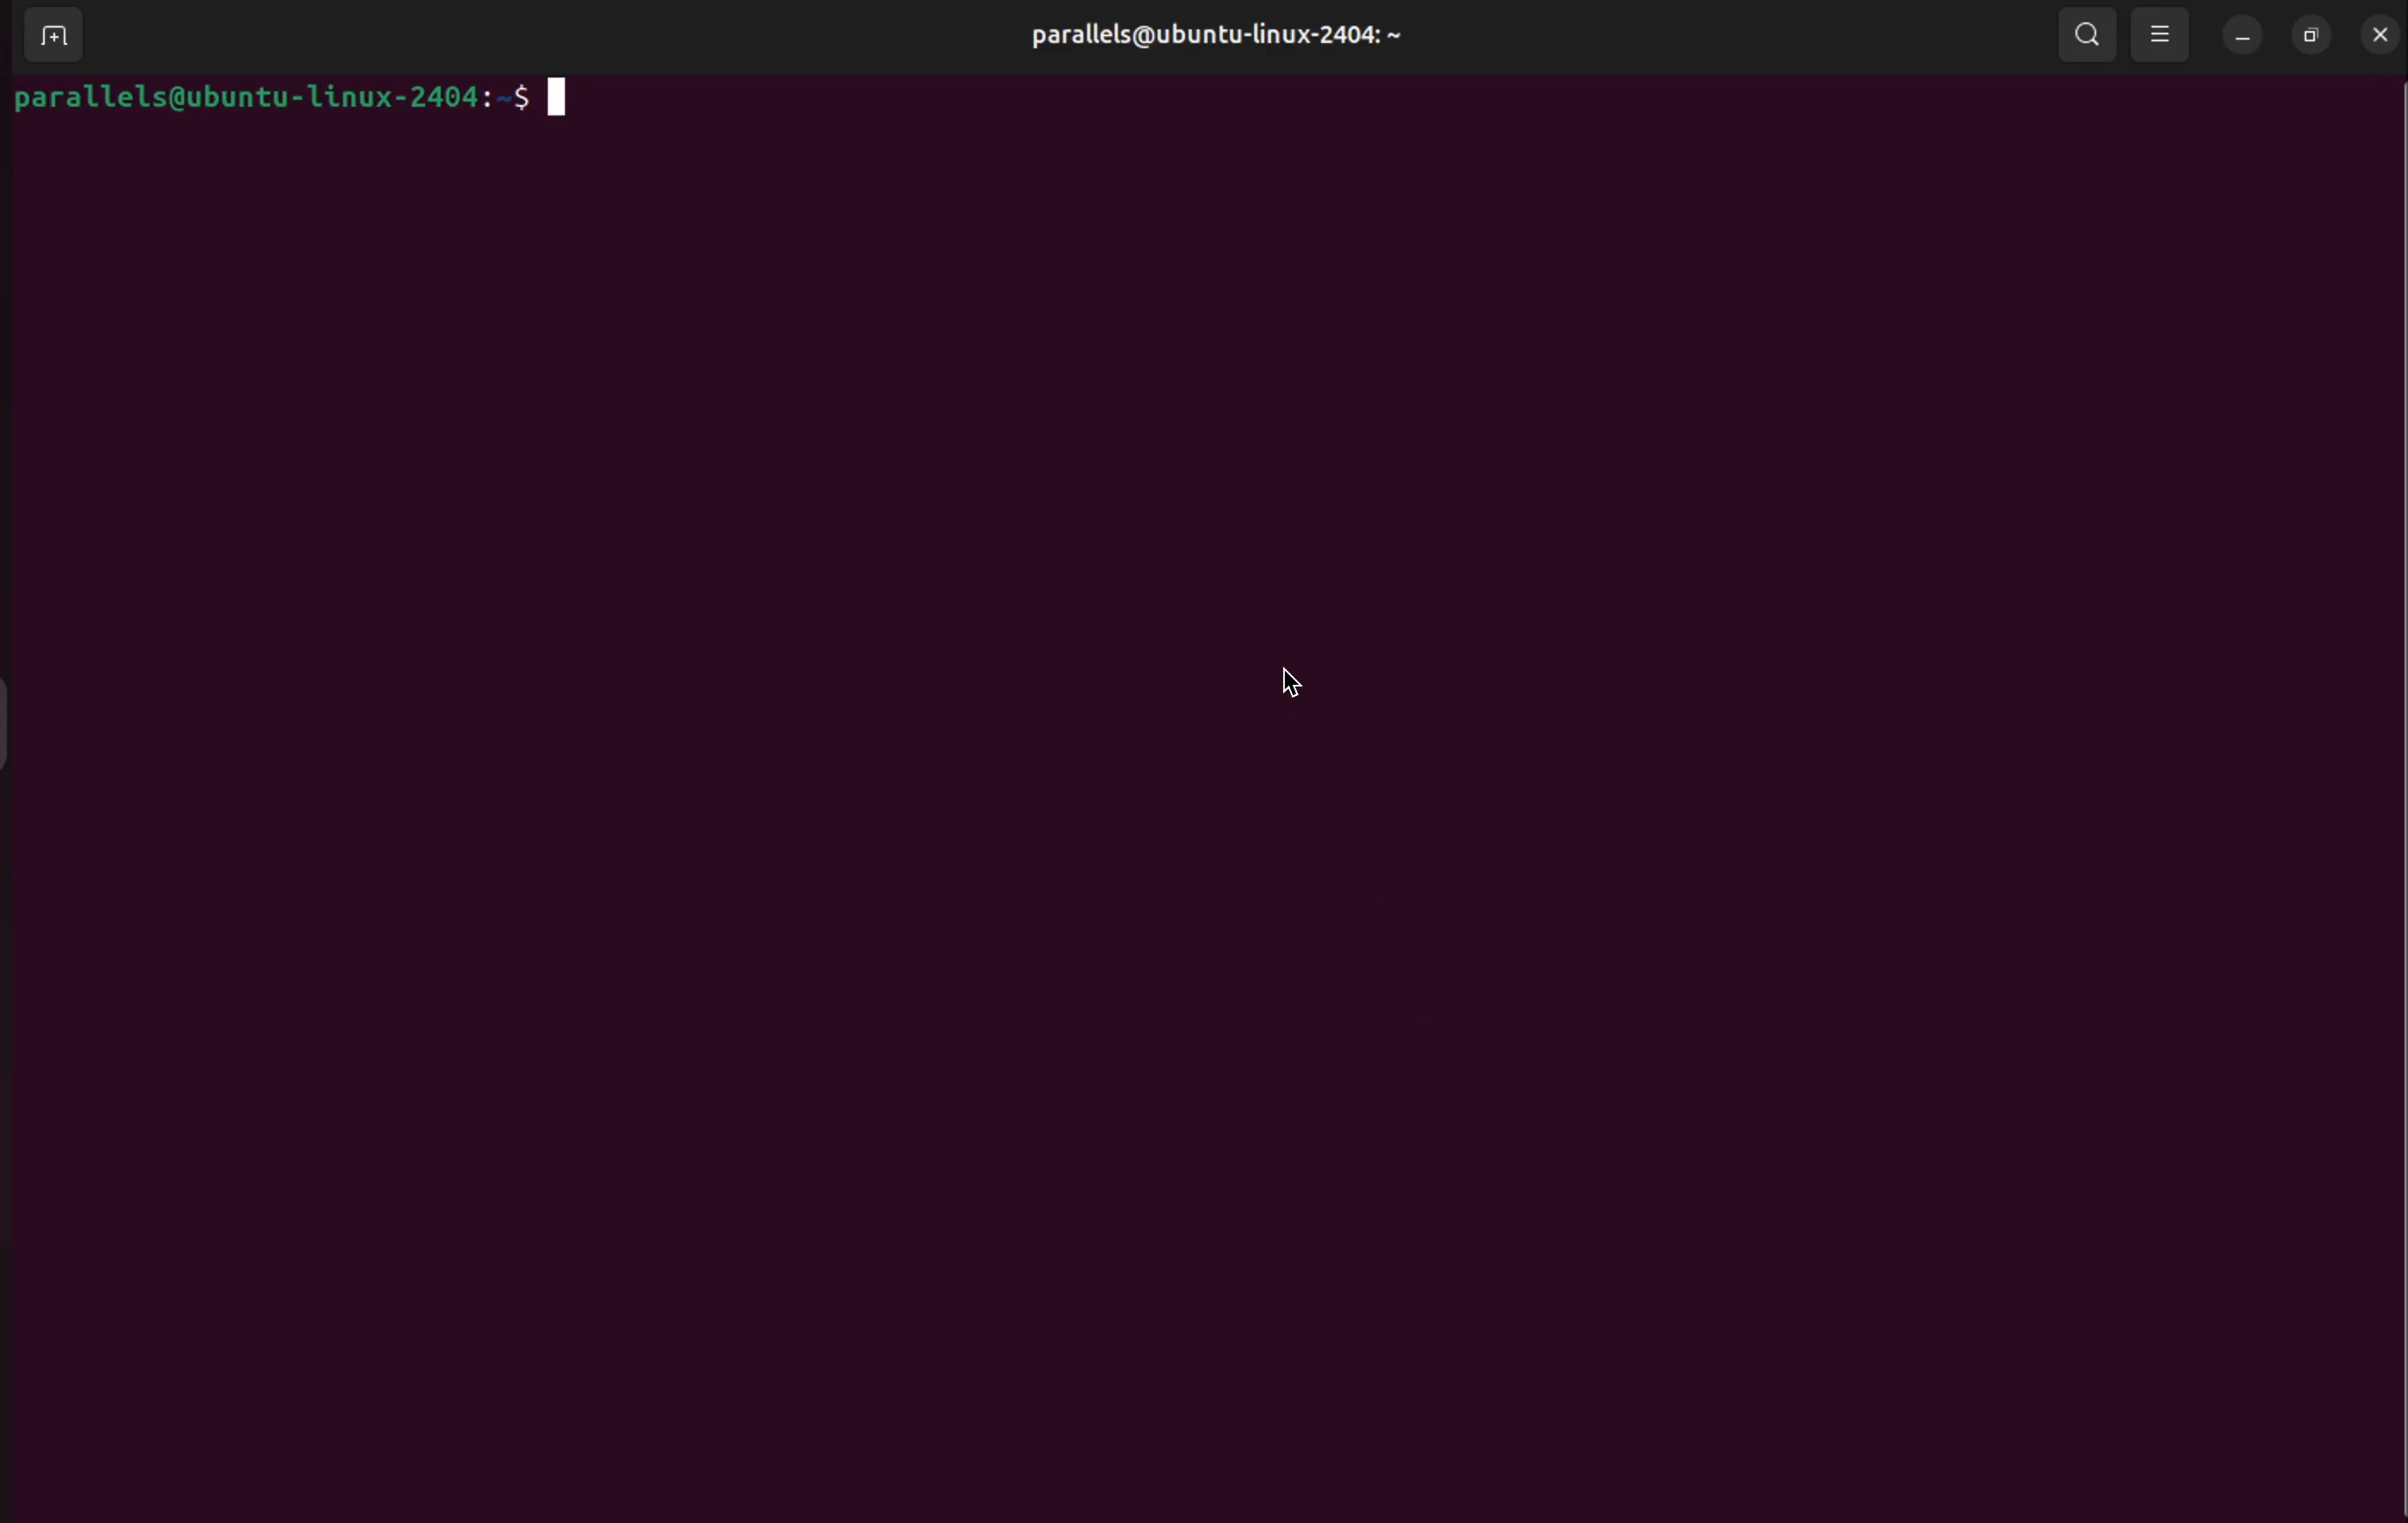 Image resolution: width=2408 pixels, height=1523 pixels. I want to click on view options, so click(2162, 34).